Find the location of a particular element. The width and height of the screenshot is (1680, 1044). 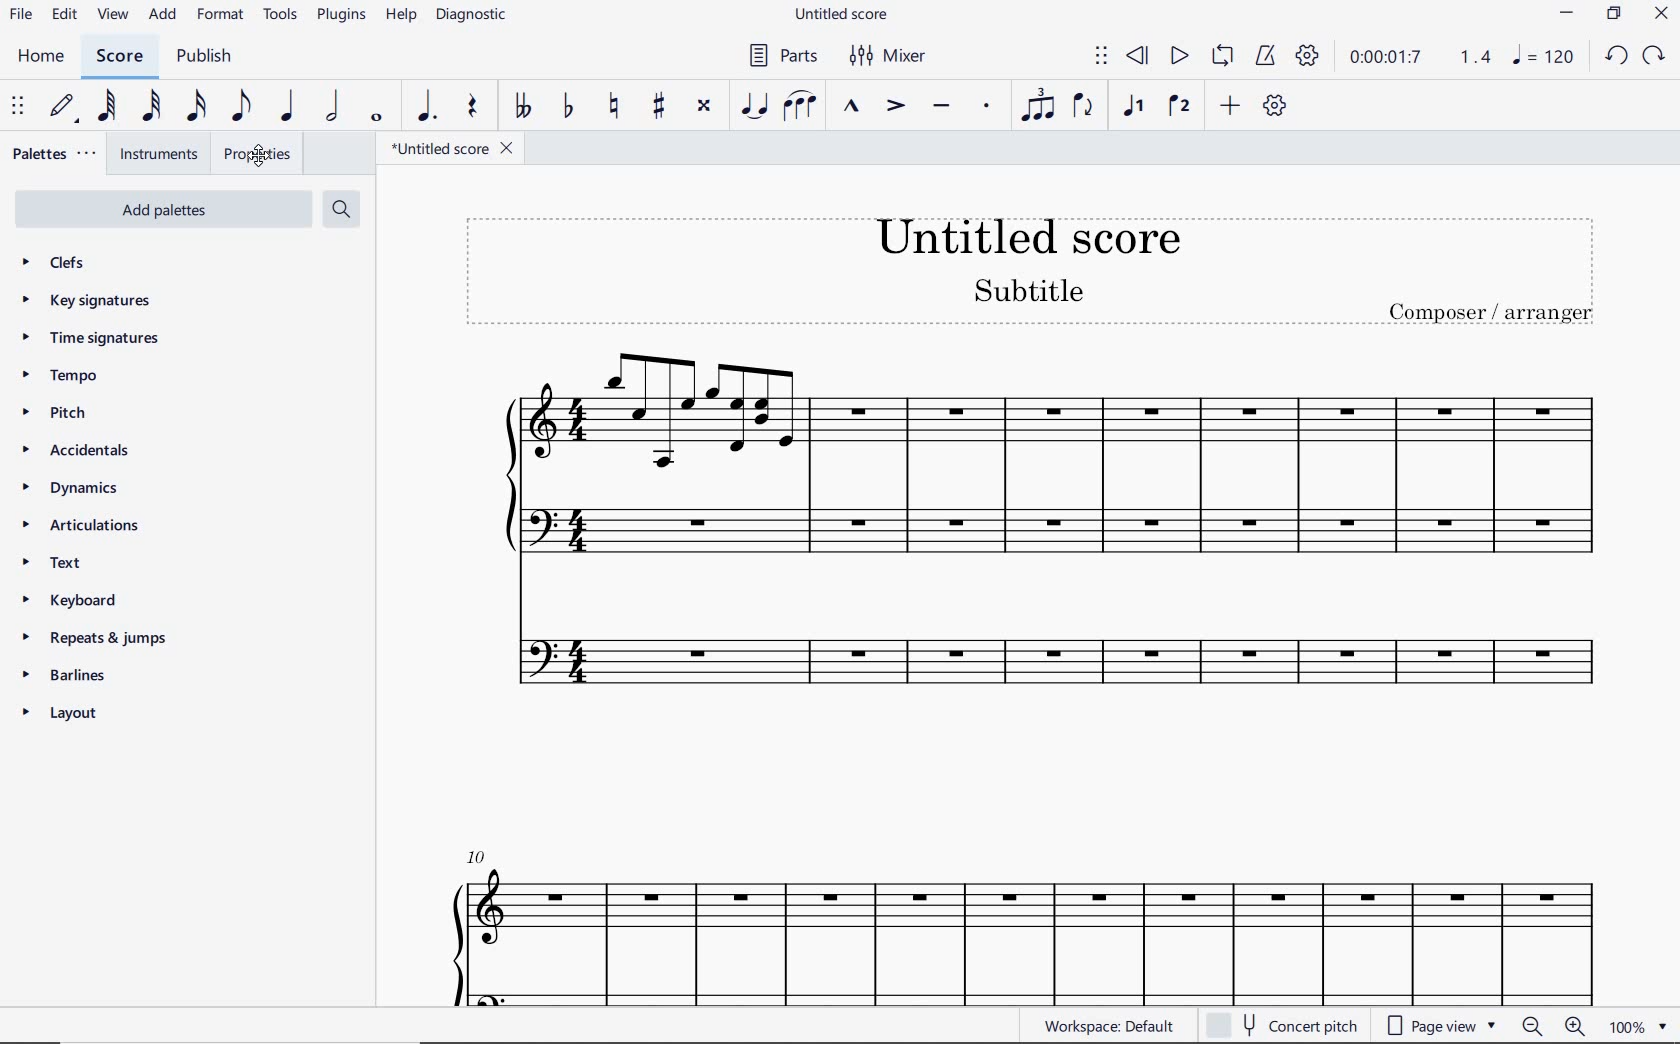

FLIP DIRECTION is located at coordinates (1085, 107).